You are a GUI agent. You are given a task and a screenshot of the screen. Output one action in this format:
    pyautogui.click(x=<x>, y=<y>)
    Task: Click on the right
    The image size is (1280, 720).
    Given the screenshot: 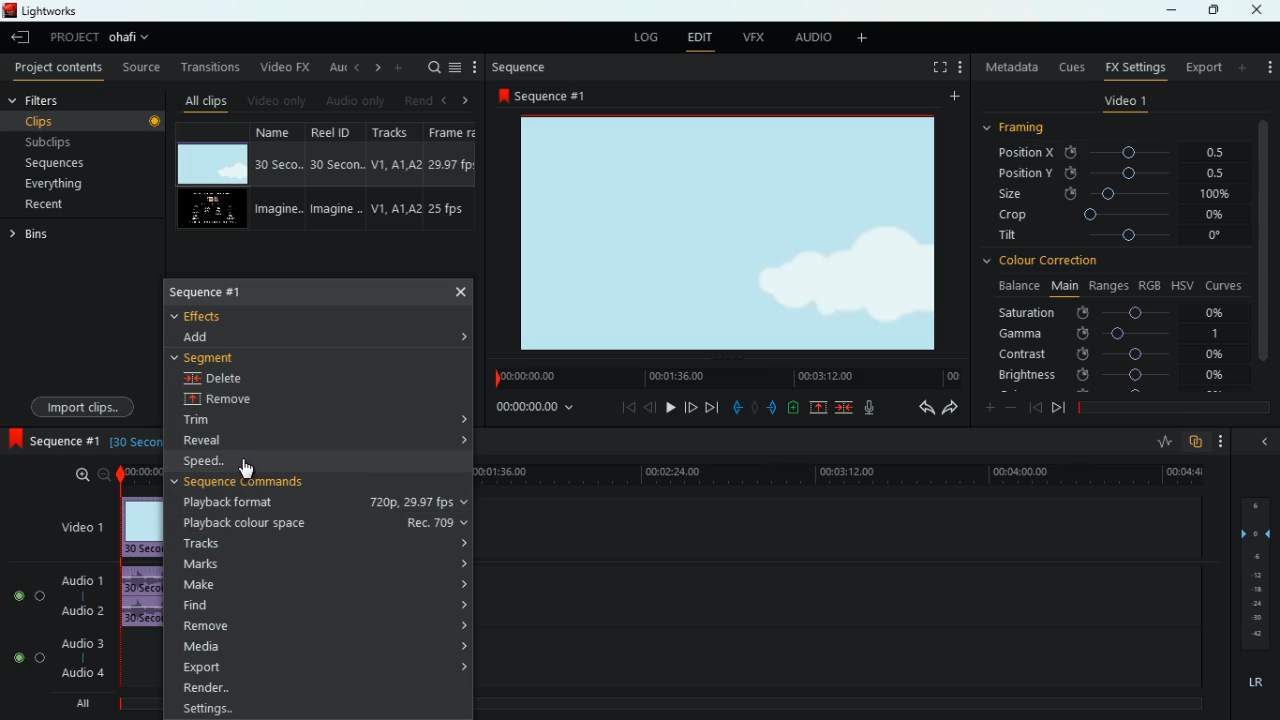 What is the action you would take?
    pyautogui.click(x=465, y=100)
    